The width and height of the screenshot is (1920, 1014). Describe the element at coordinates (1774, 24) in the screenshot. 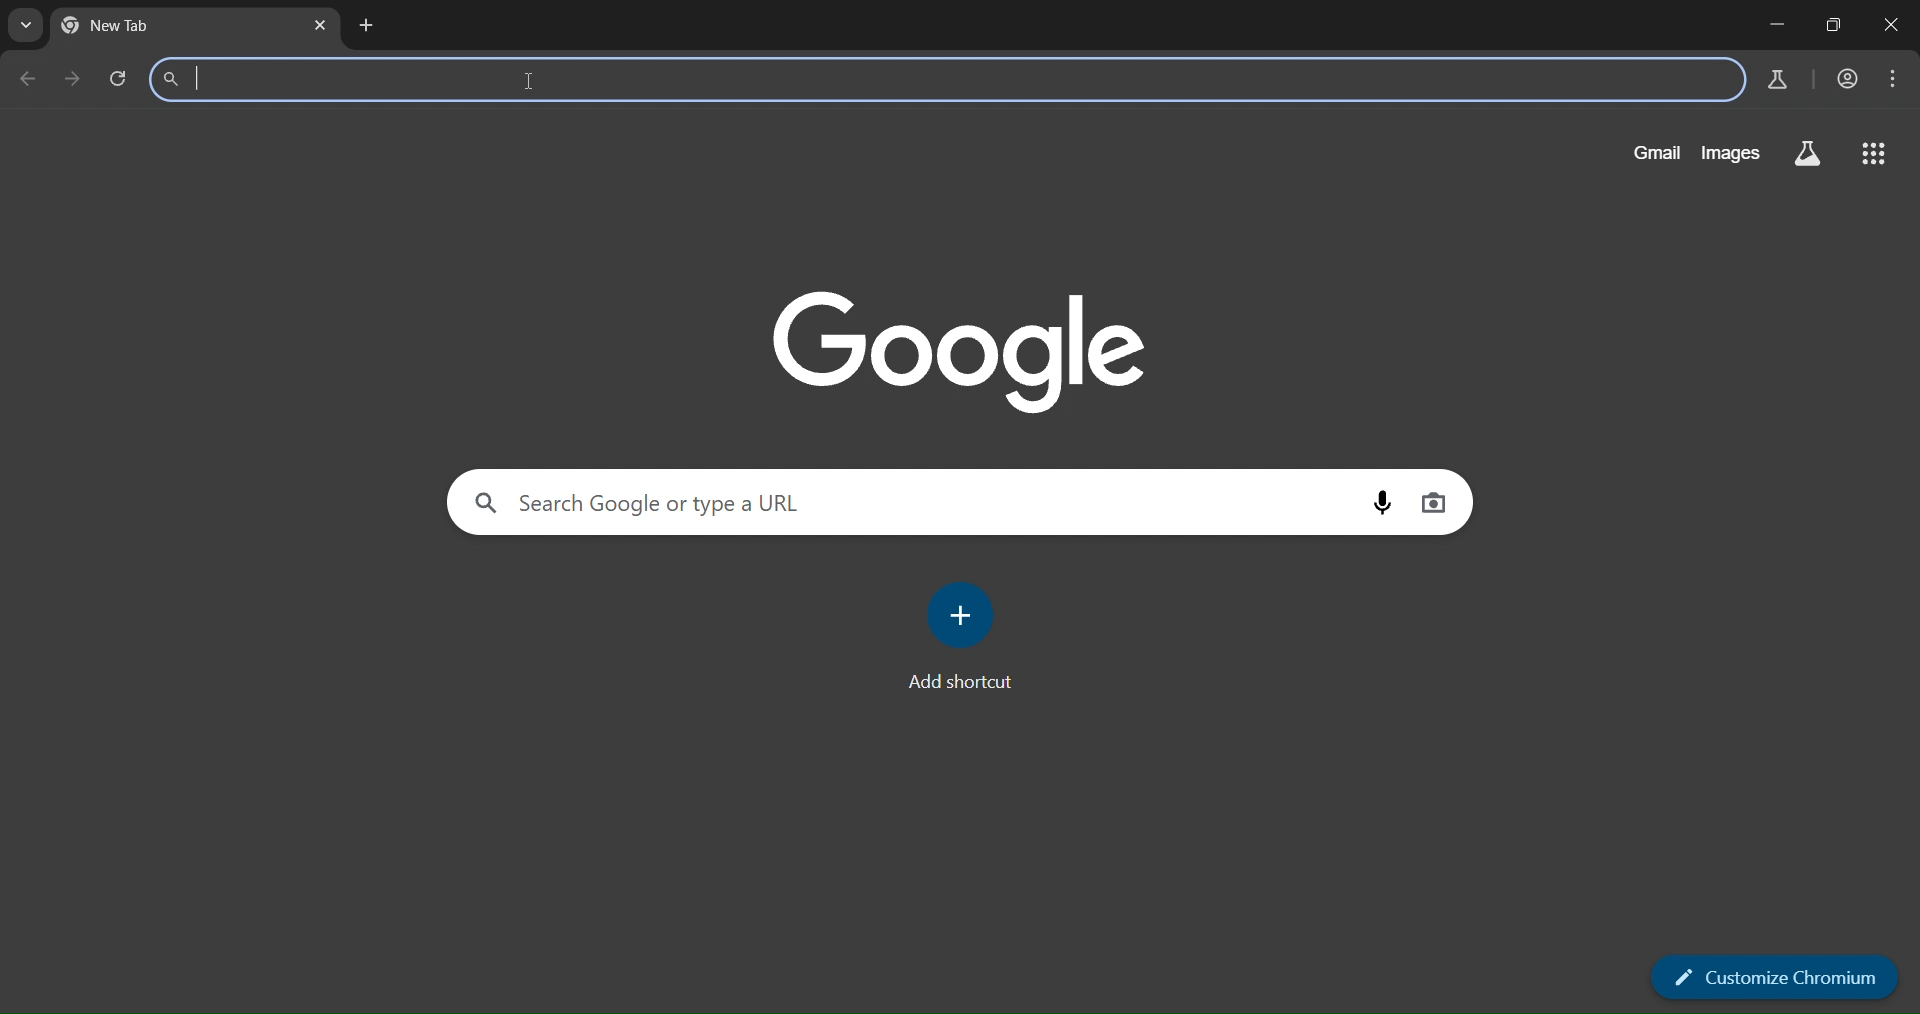

I see `minimize` at that location.